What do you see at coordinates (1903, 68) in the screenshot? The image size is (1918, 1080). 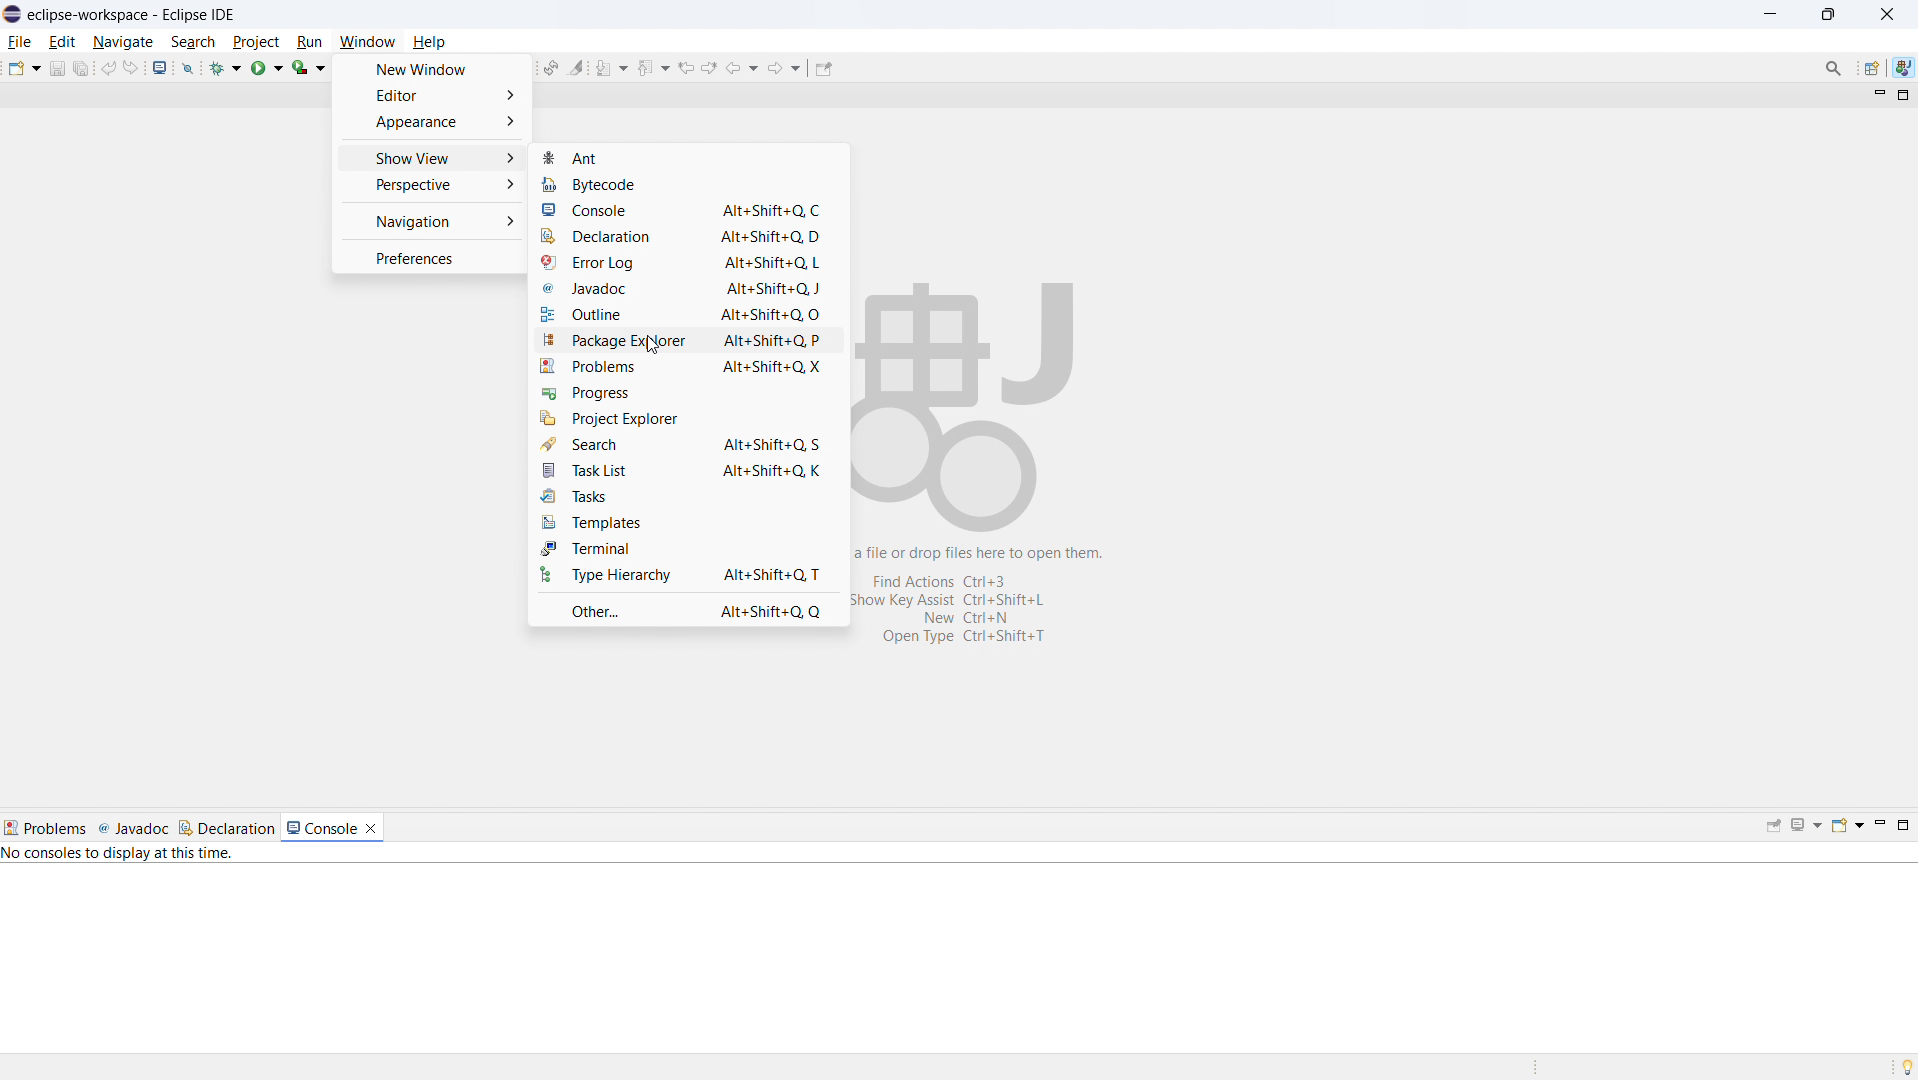 I see `java` at bounding box center [1903, 68].